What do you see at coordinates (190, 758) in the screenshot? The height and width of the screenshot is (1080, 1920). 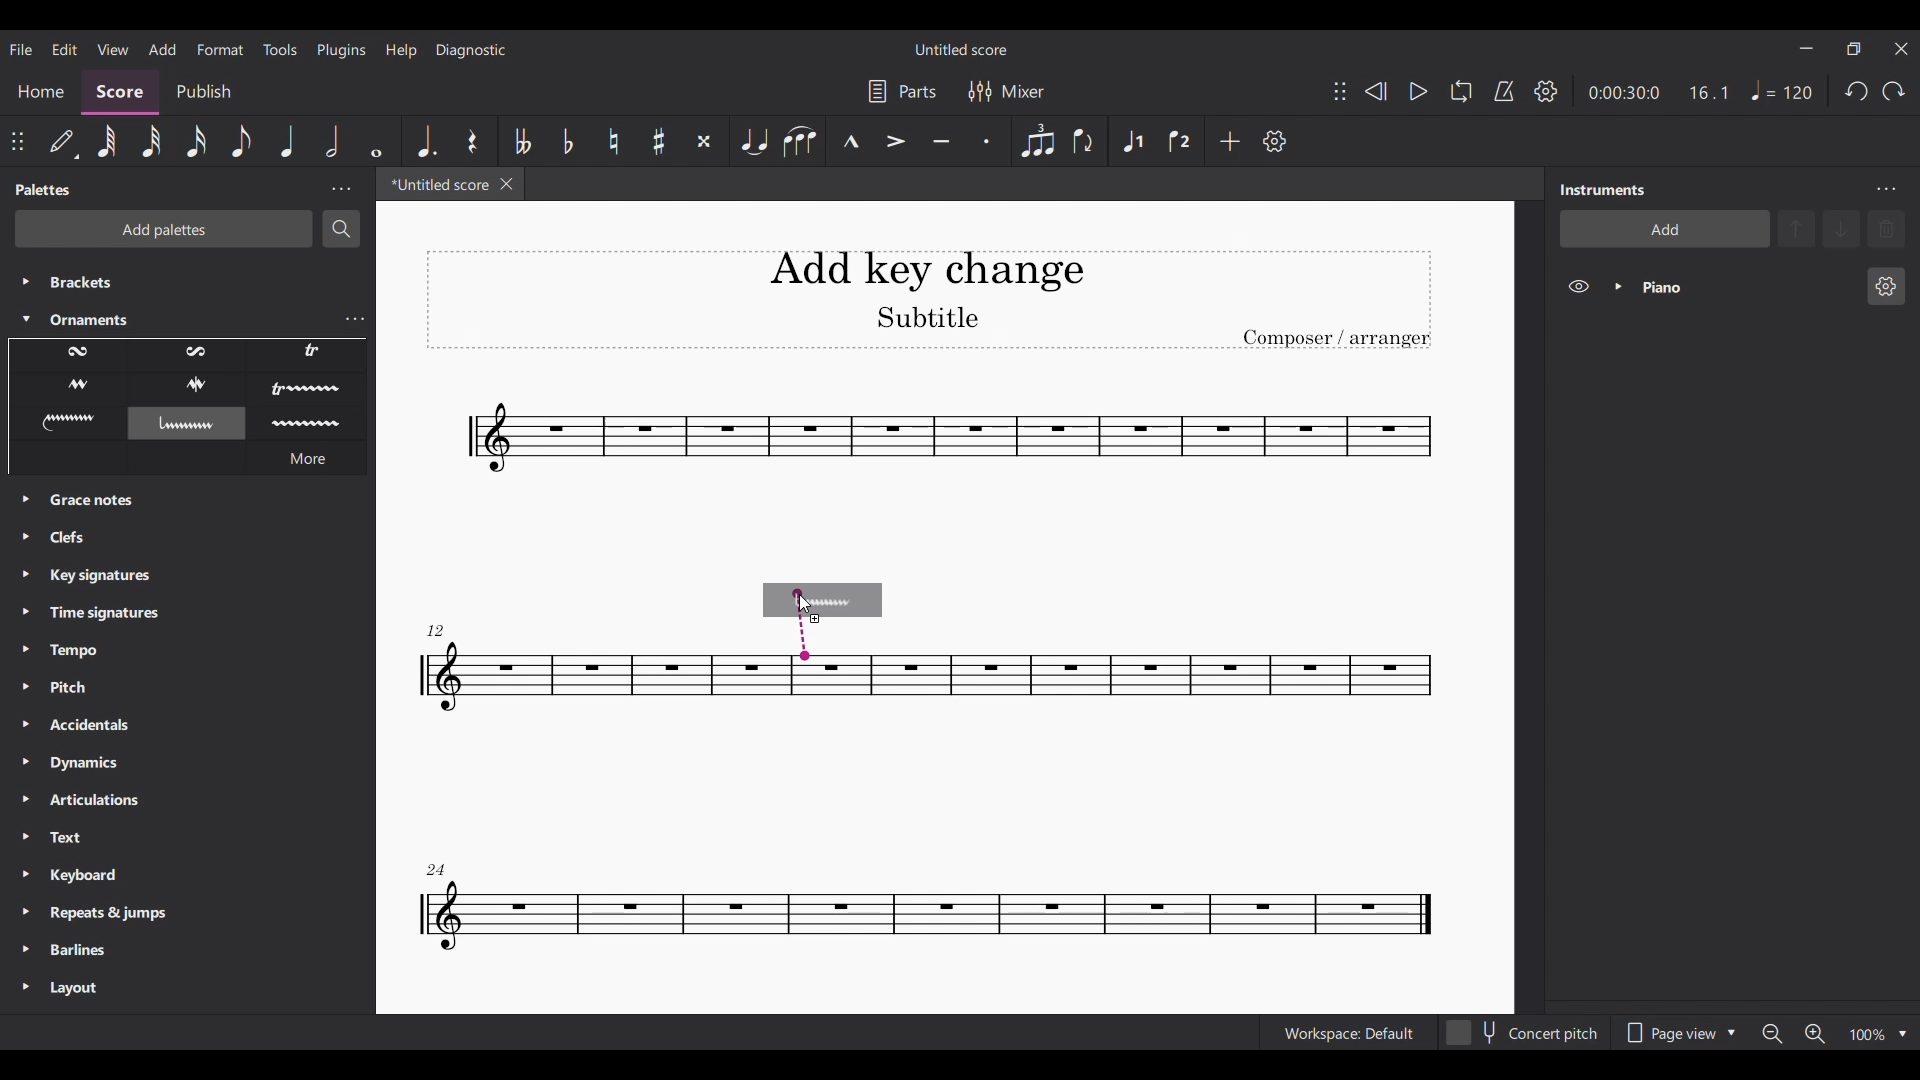 I see `Other palette options` at bounding box center [190, 758].